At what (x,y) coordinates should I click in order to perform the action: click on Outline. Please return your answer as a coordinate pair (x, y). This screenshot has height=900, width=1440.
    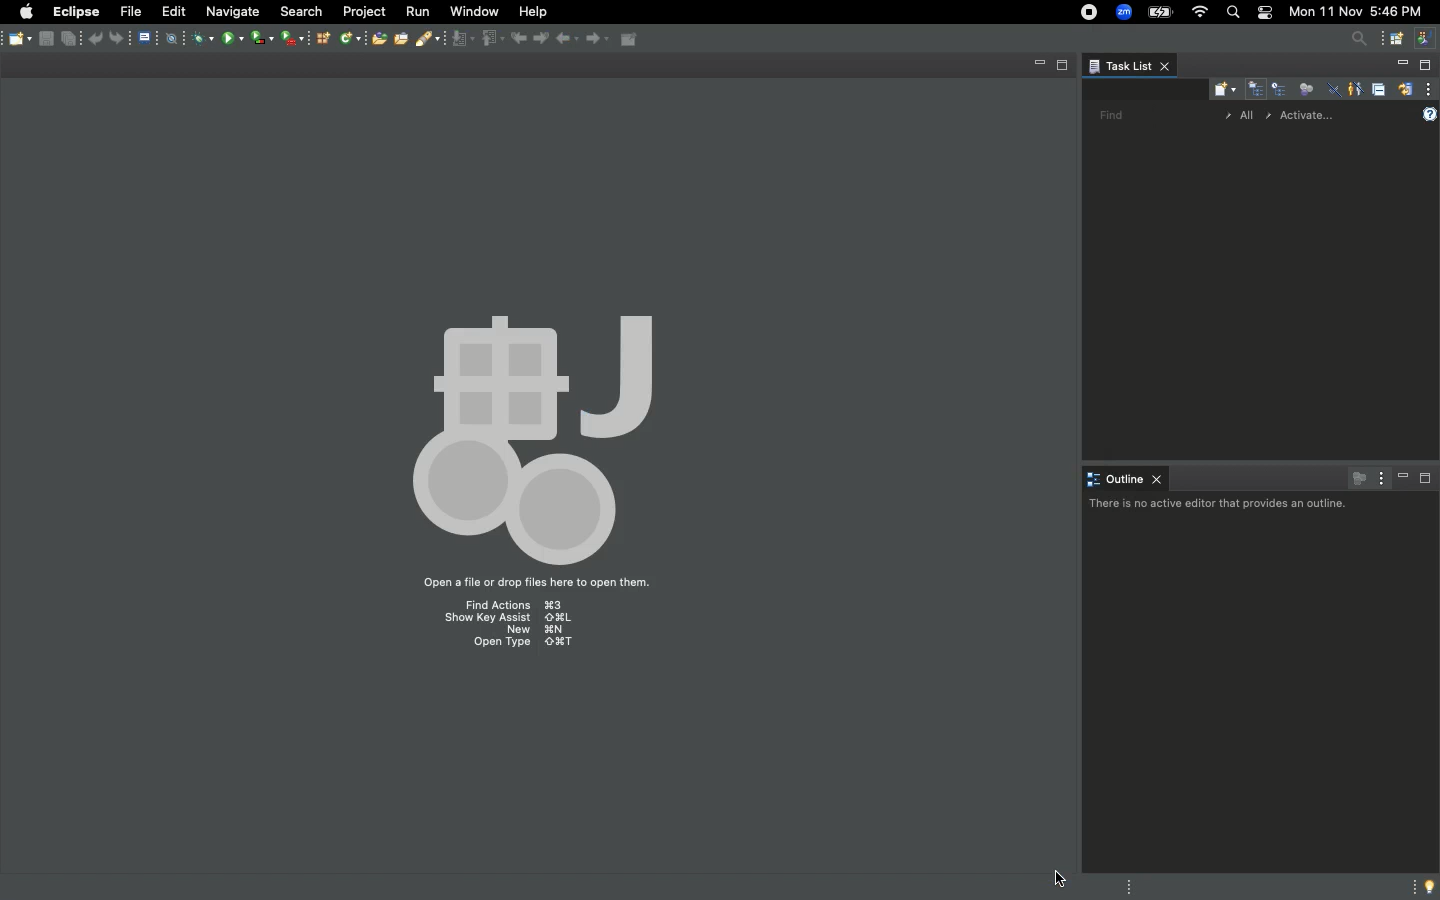
    Looking at the image, I should click on (1125, 478).